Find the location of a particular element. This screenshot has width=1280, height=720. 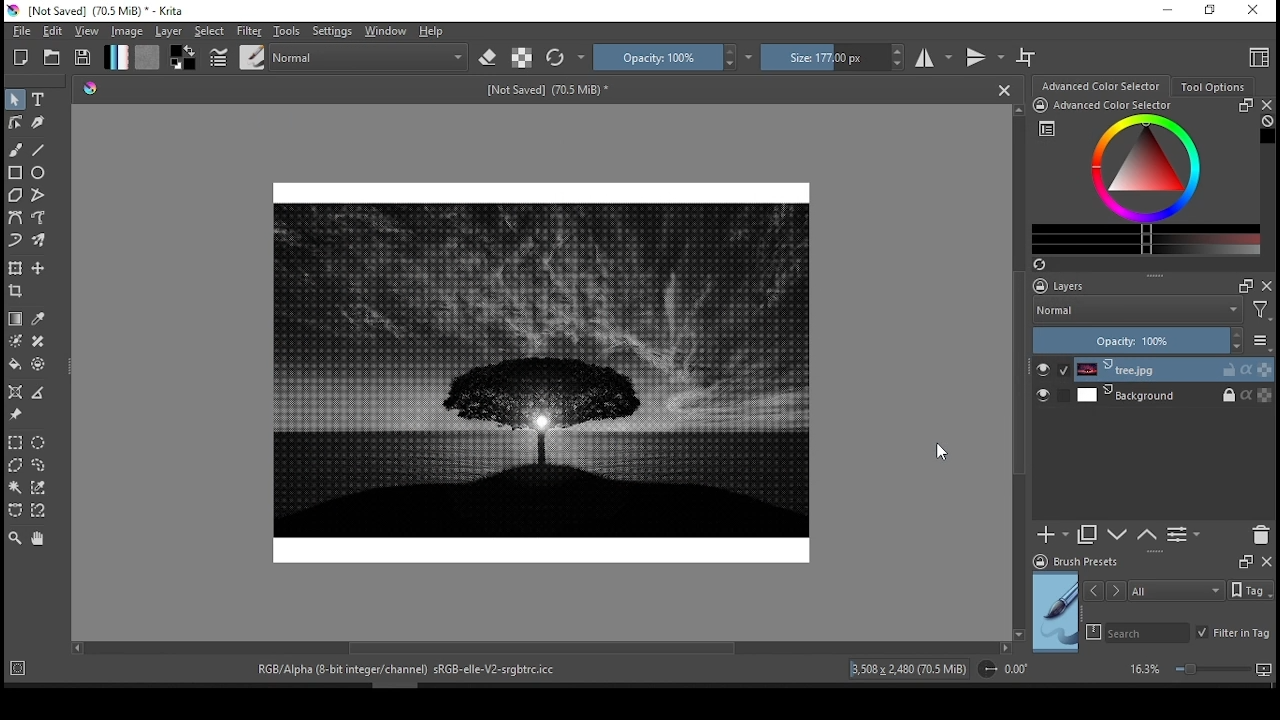

image (half tone filter applied) is located at coordinates (540, 366).